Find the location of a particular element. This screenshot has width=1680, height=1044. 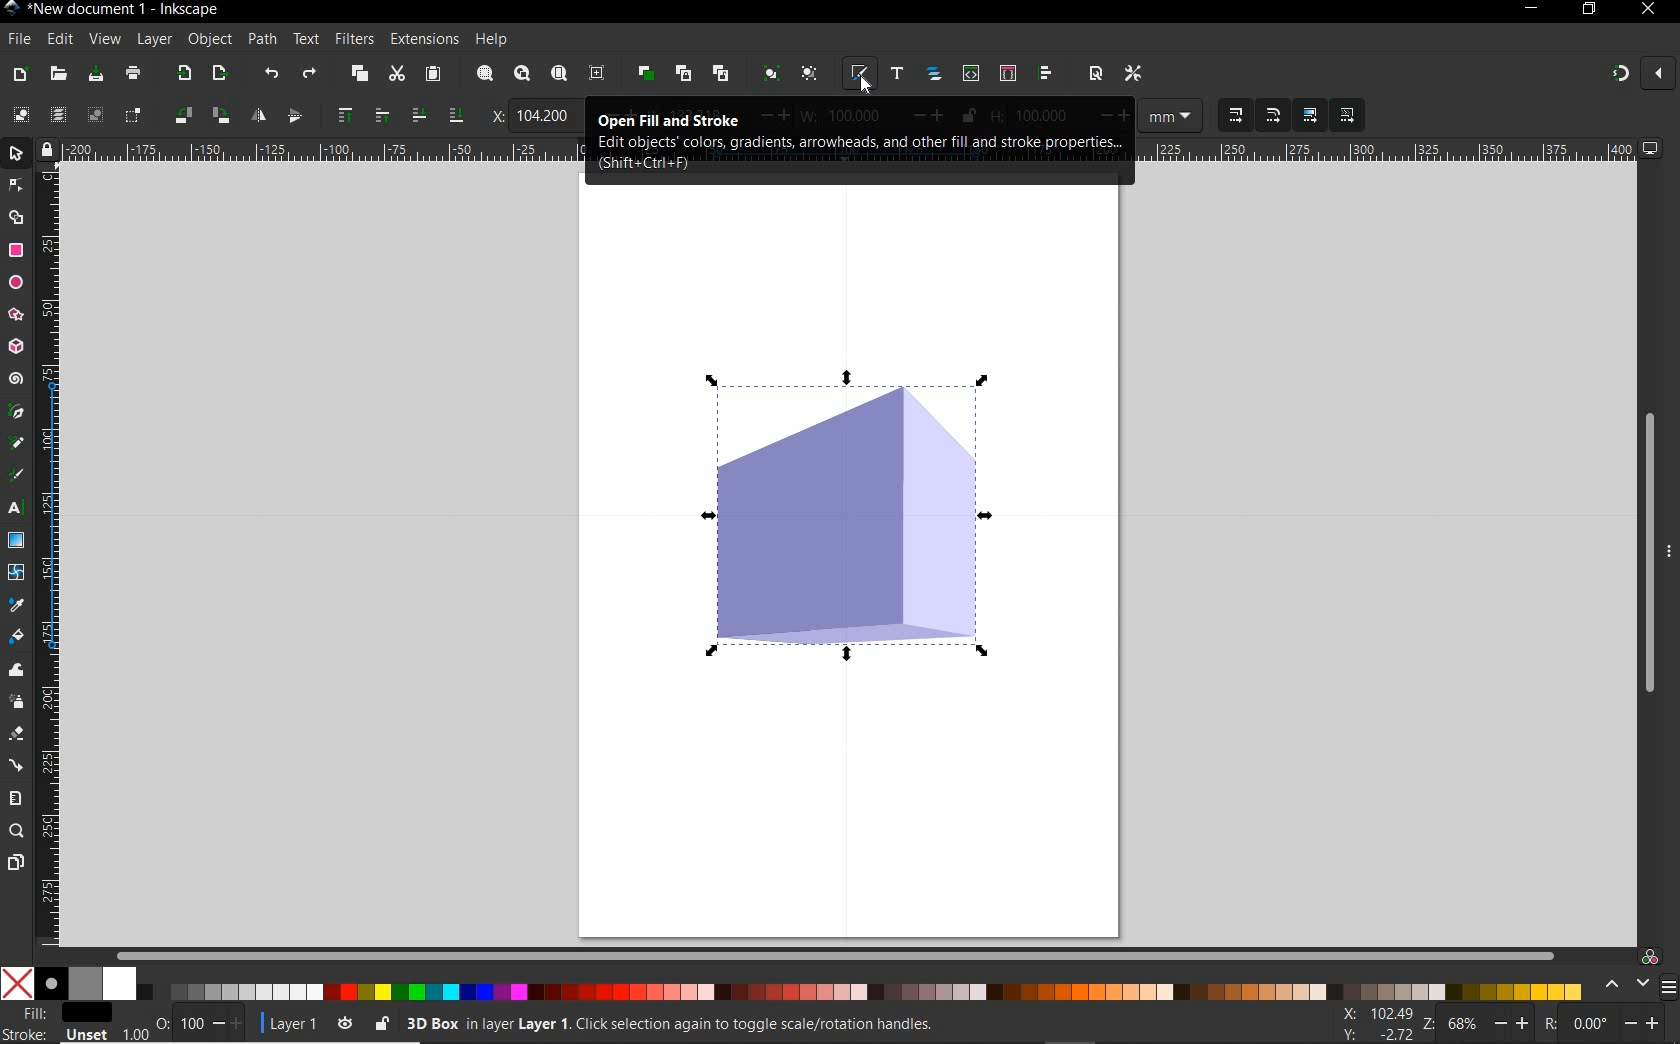

OPEN PREFERENCES is located at coordinates (1133, 75).